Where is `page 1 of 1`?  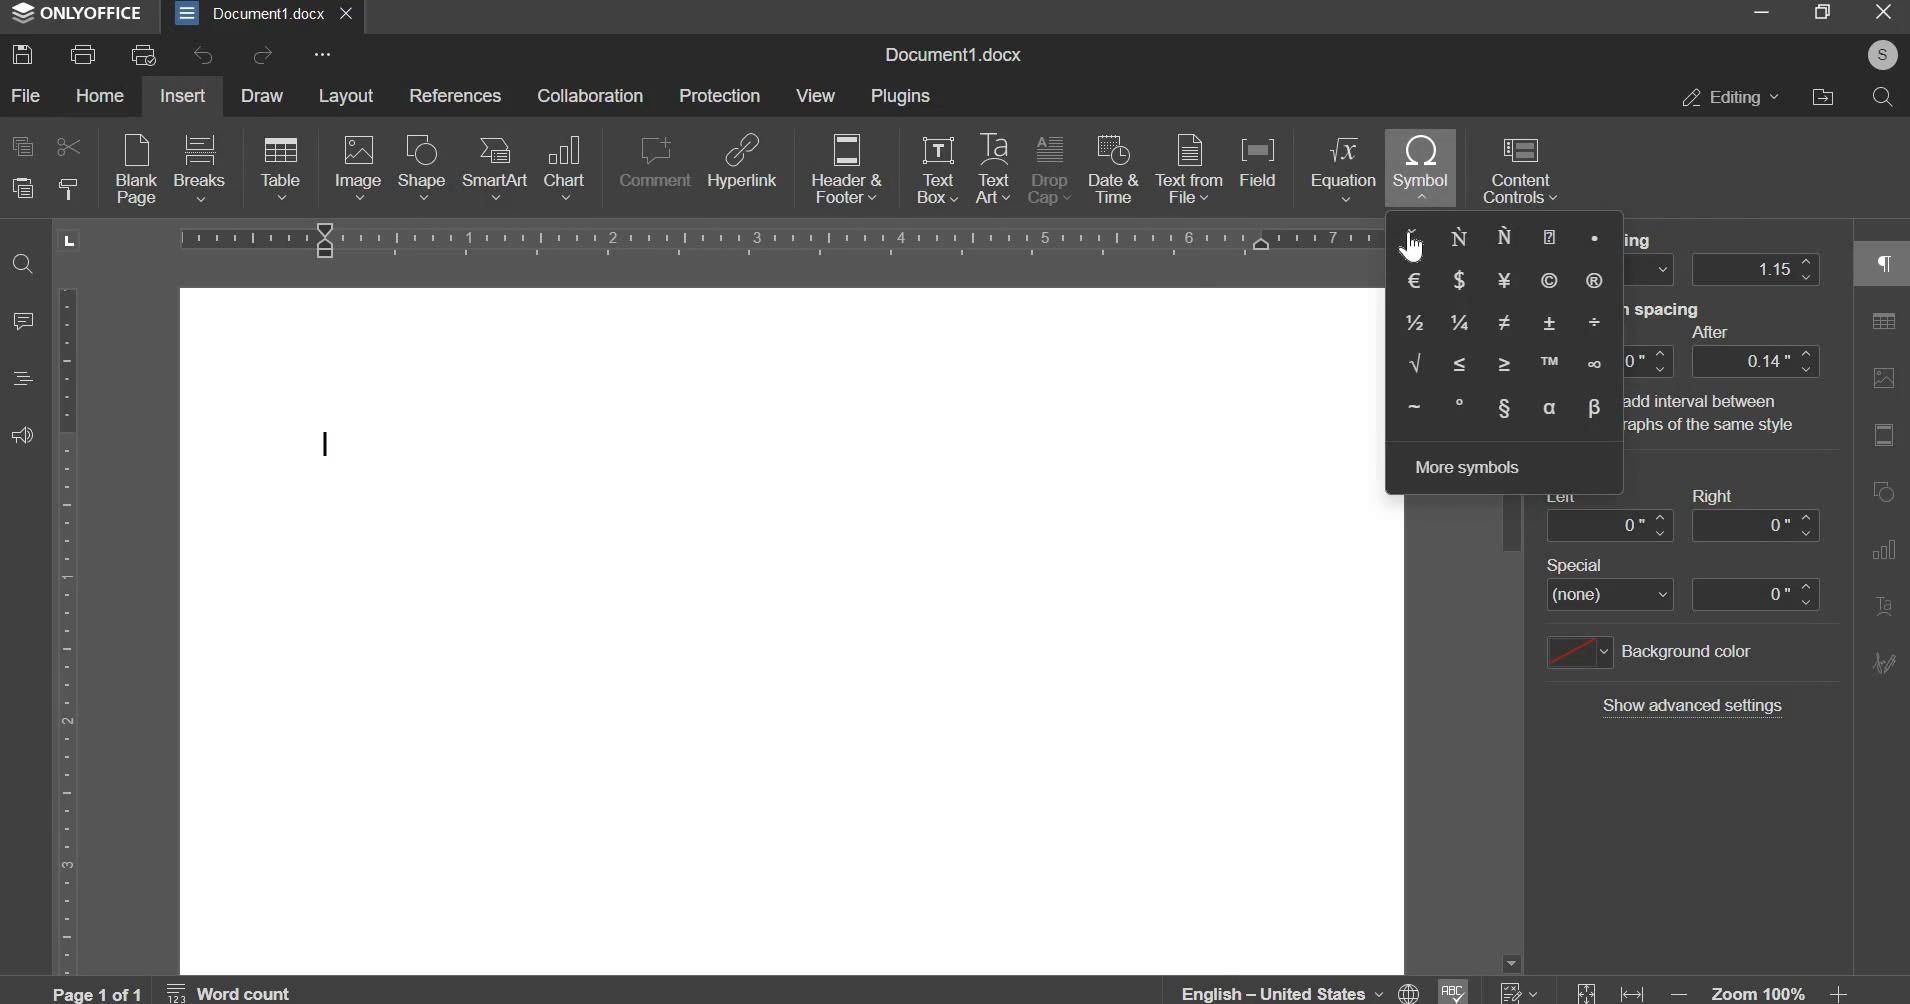 page 1 of 1 is located at coordinates (100, 993).